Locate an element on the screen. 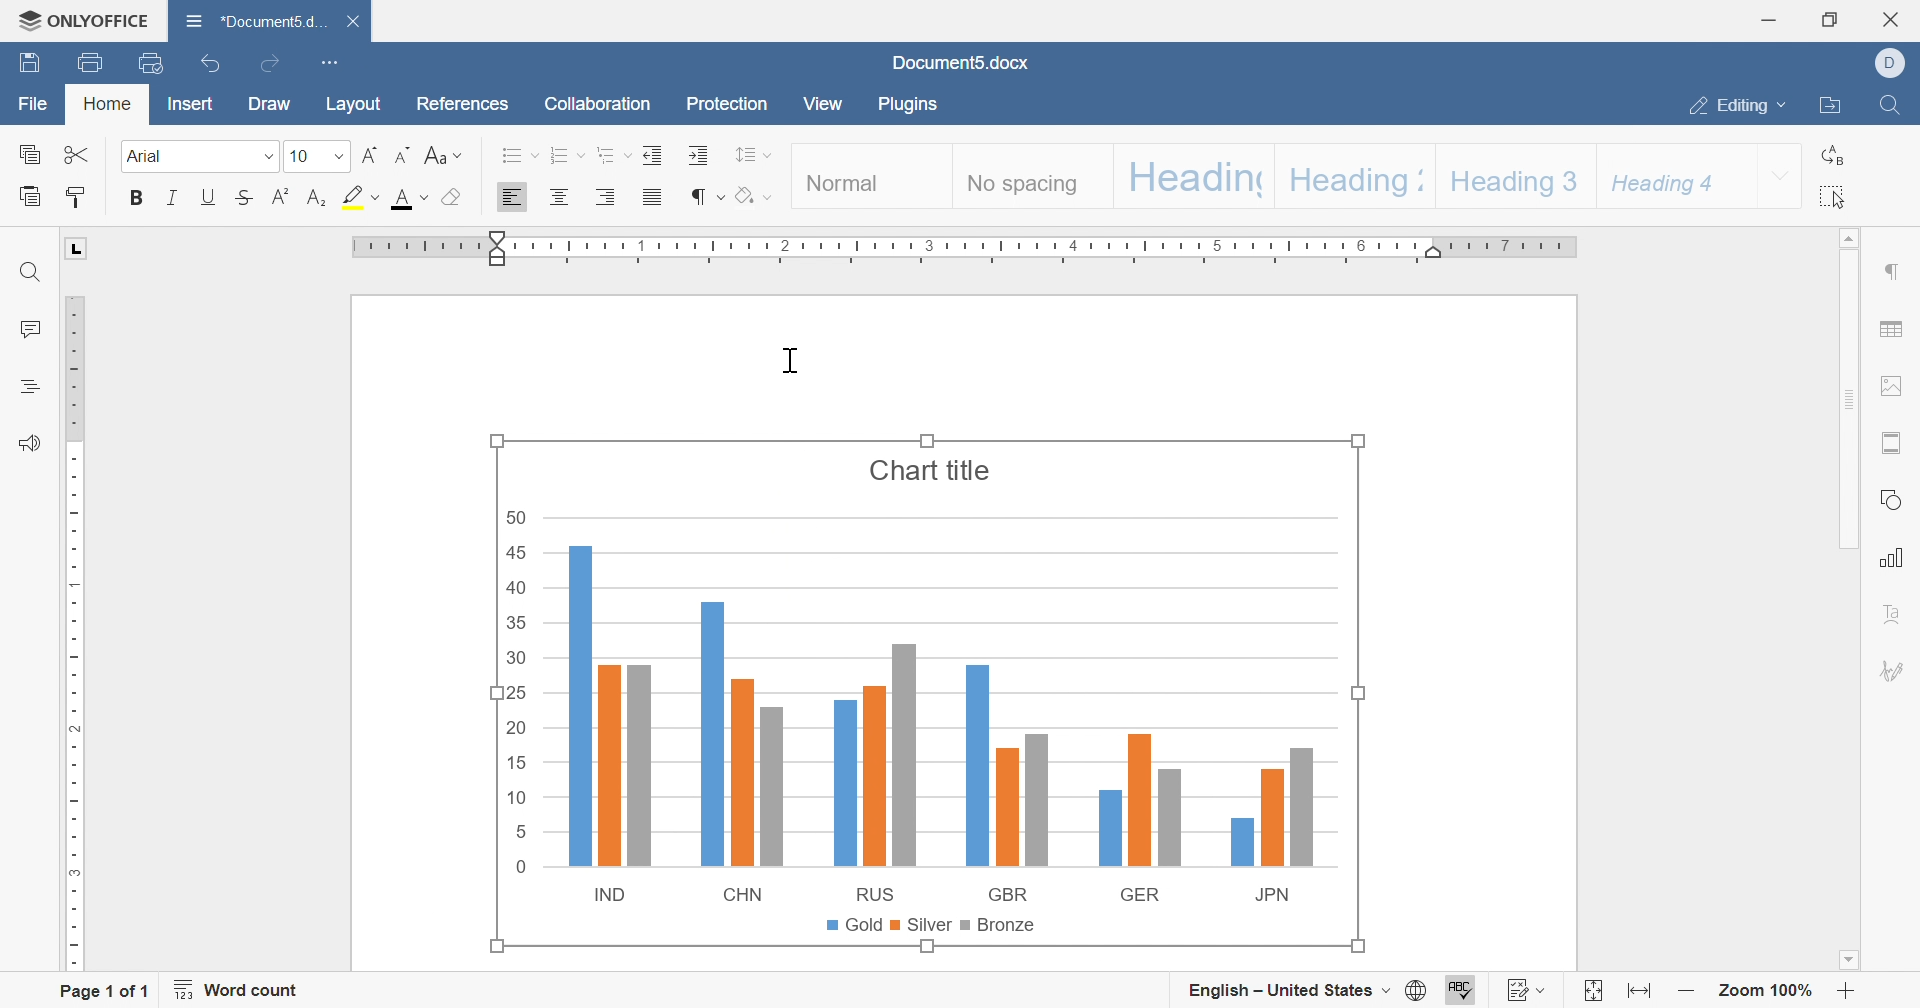  Arial is located at coordinates (150, 157).